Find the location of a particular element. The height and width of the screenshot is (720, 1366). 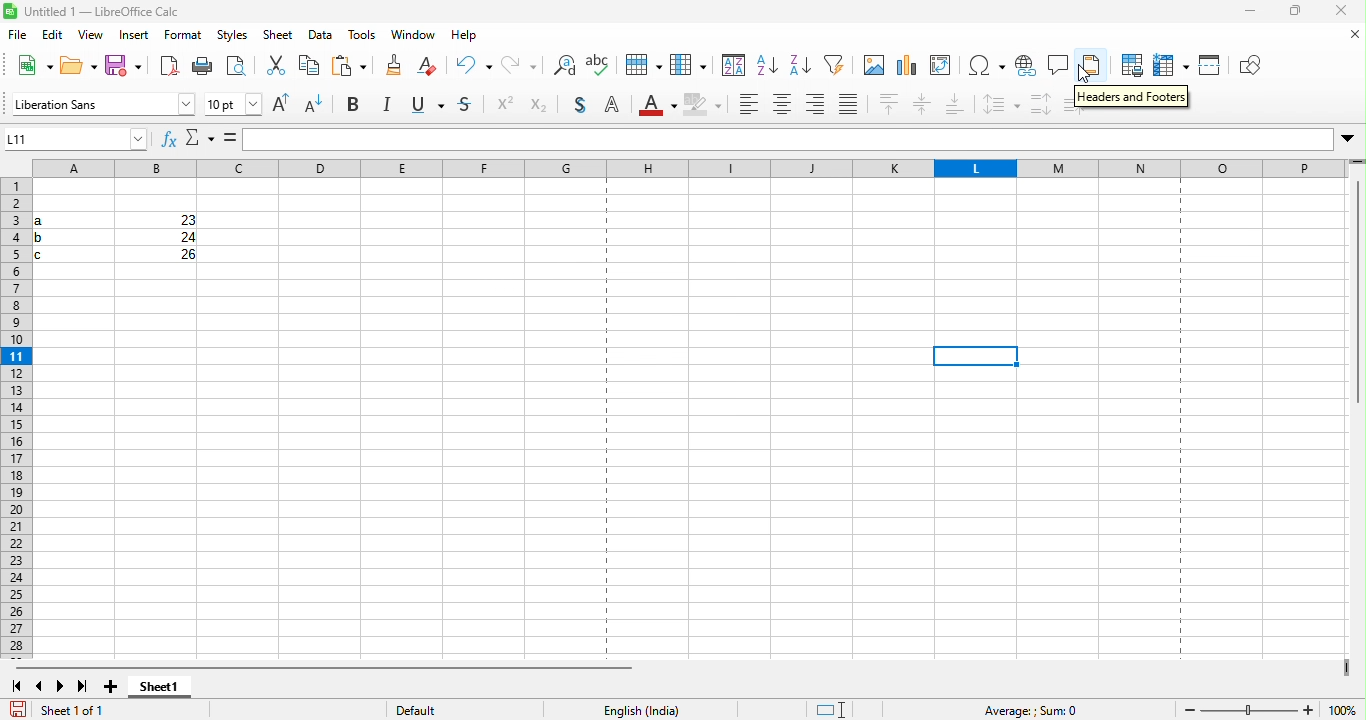

font name is located at coordinates (102, 104).